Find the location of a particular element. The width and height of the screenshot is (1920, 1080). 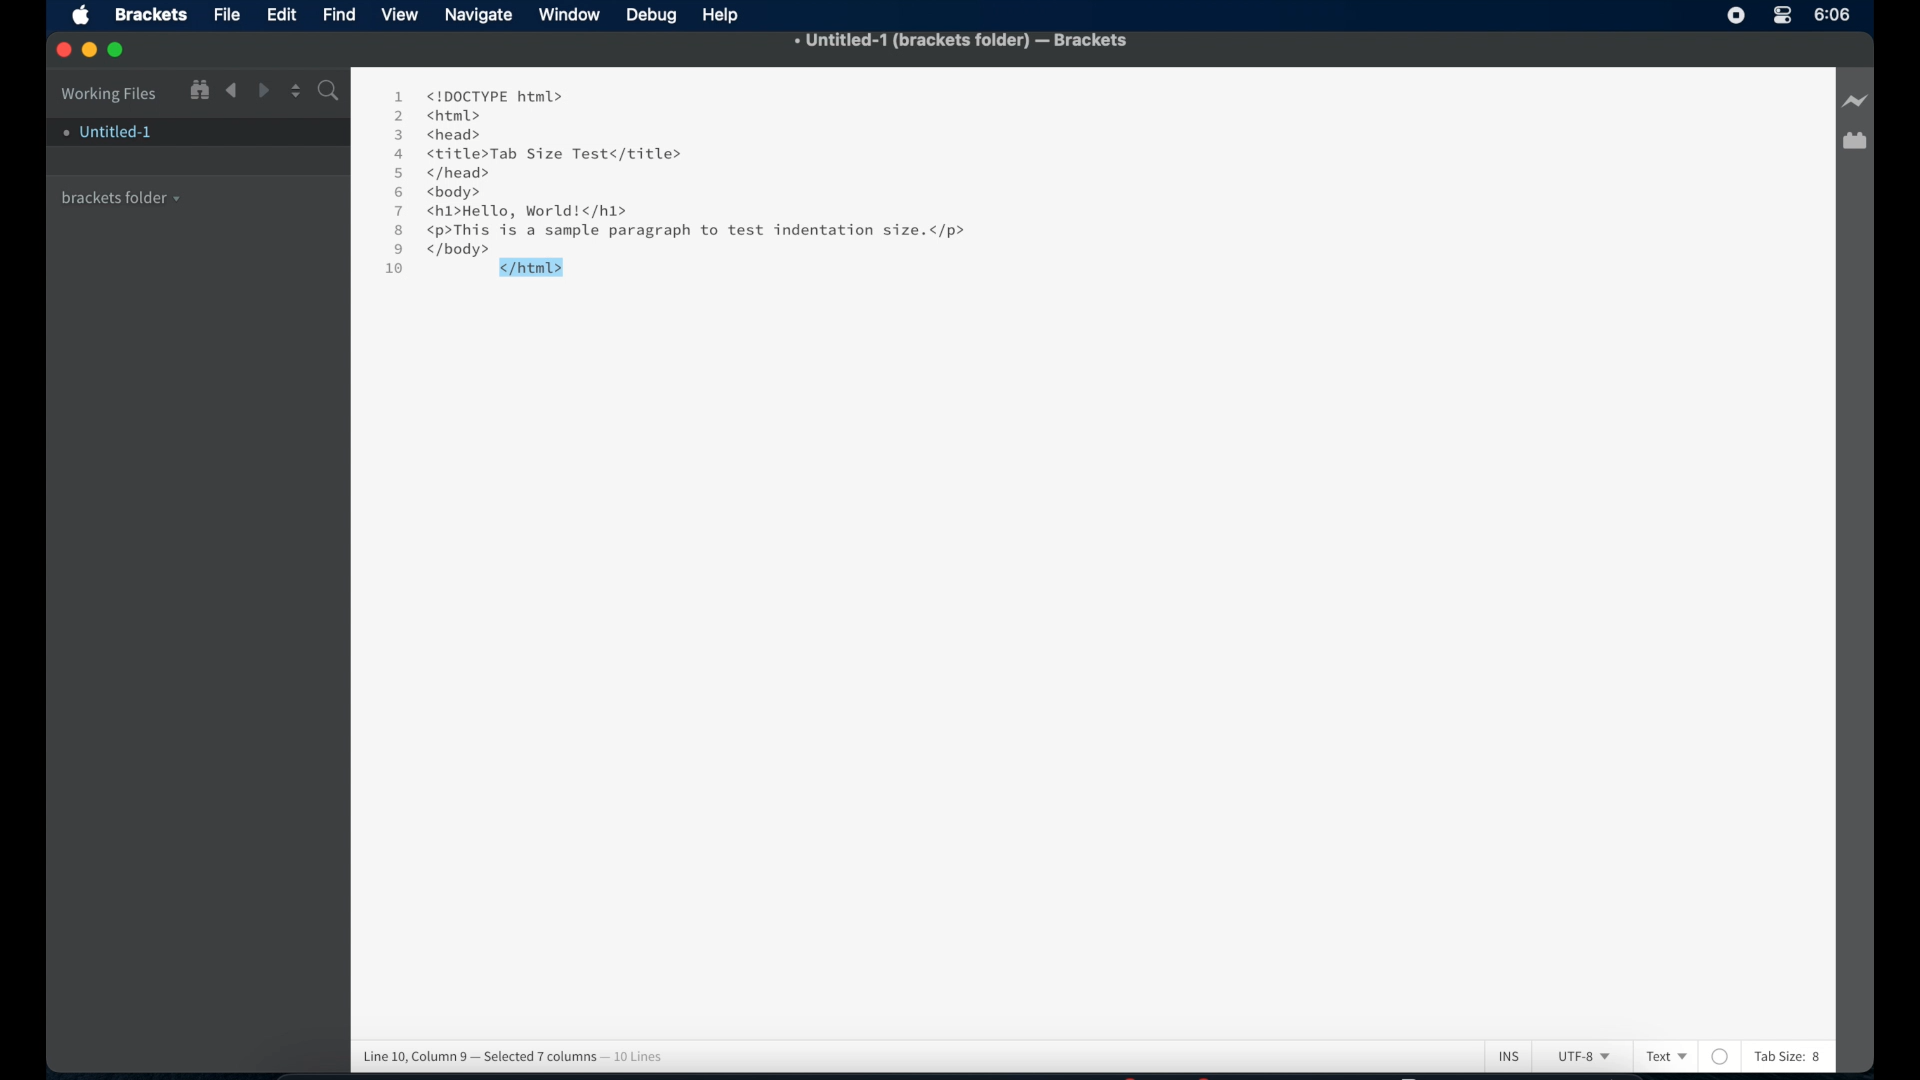

Icon is located at coordinates (86, 17).